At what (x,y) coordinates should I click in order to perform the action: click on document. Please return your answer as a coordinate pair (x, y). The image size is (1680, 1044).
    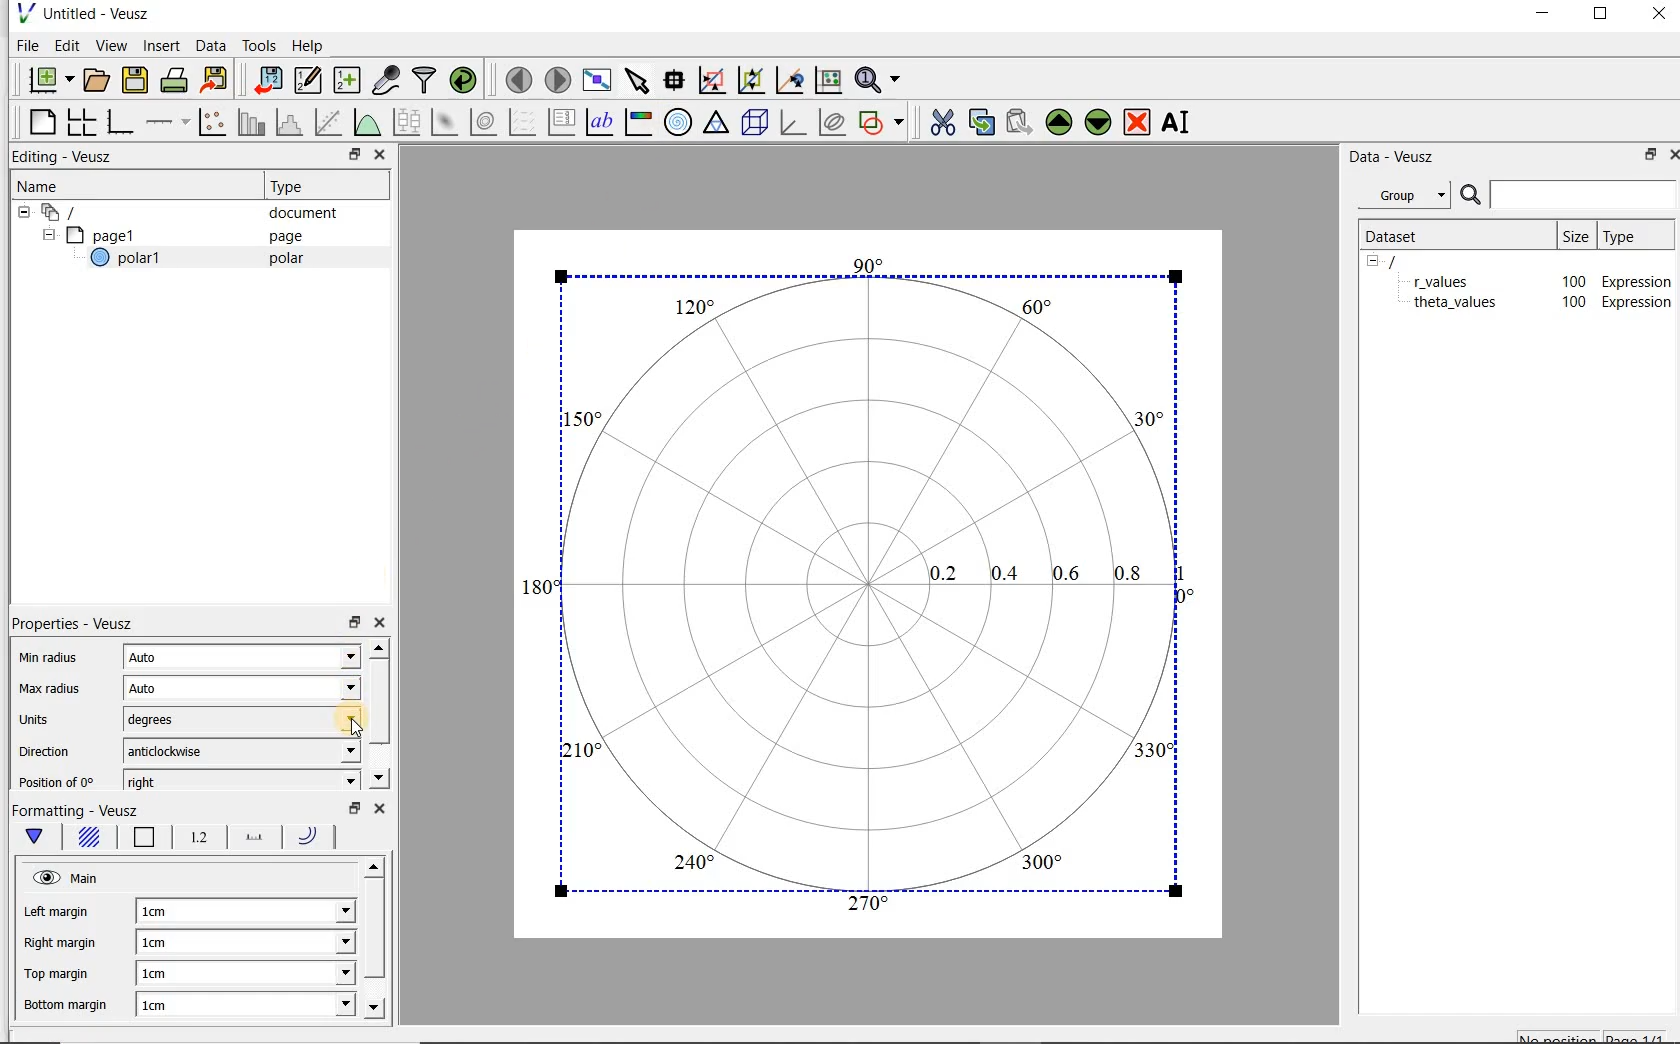
    Looking at the image, I should click on (295, 213).